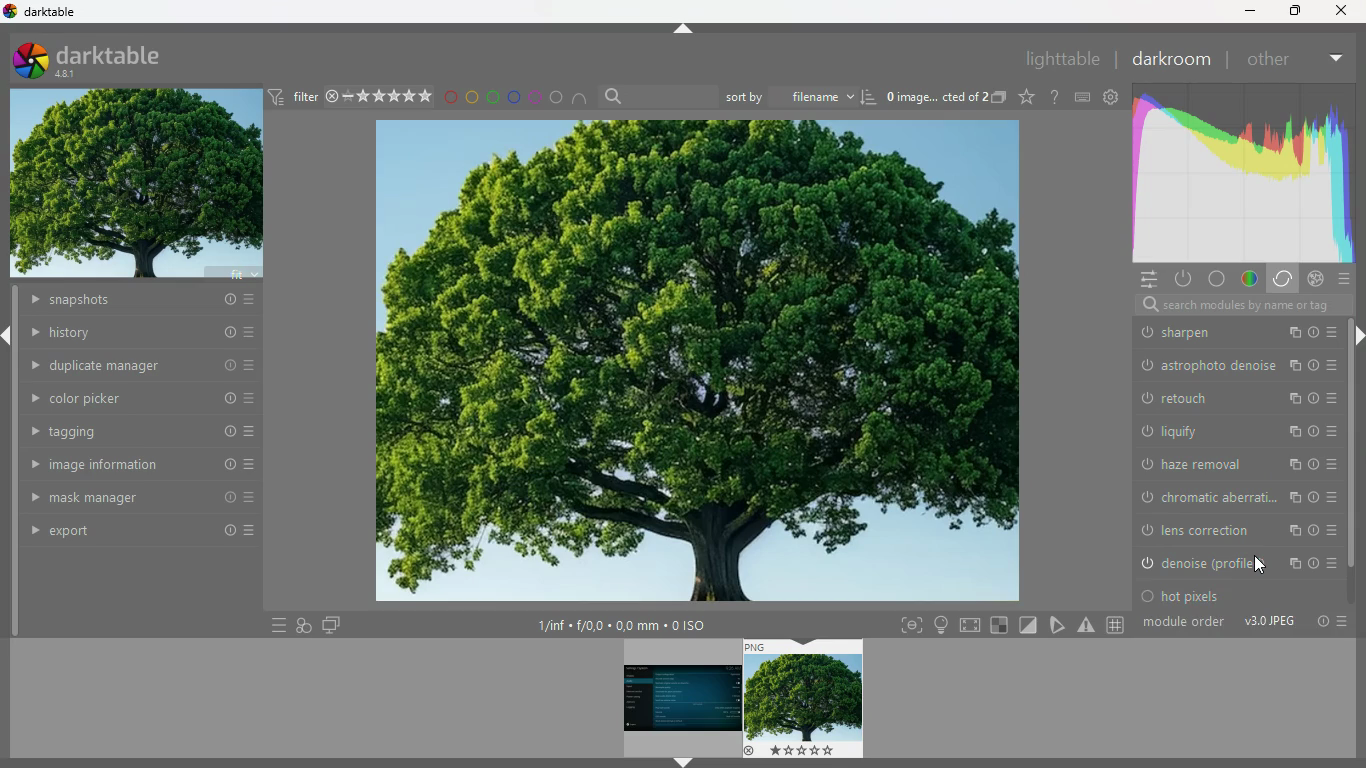 The height and width of the screenshot is (768, 1366). I want to click on red, so click(450, 98).